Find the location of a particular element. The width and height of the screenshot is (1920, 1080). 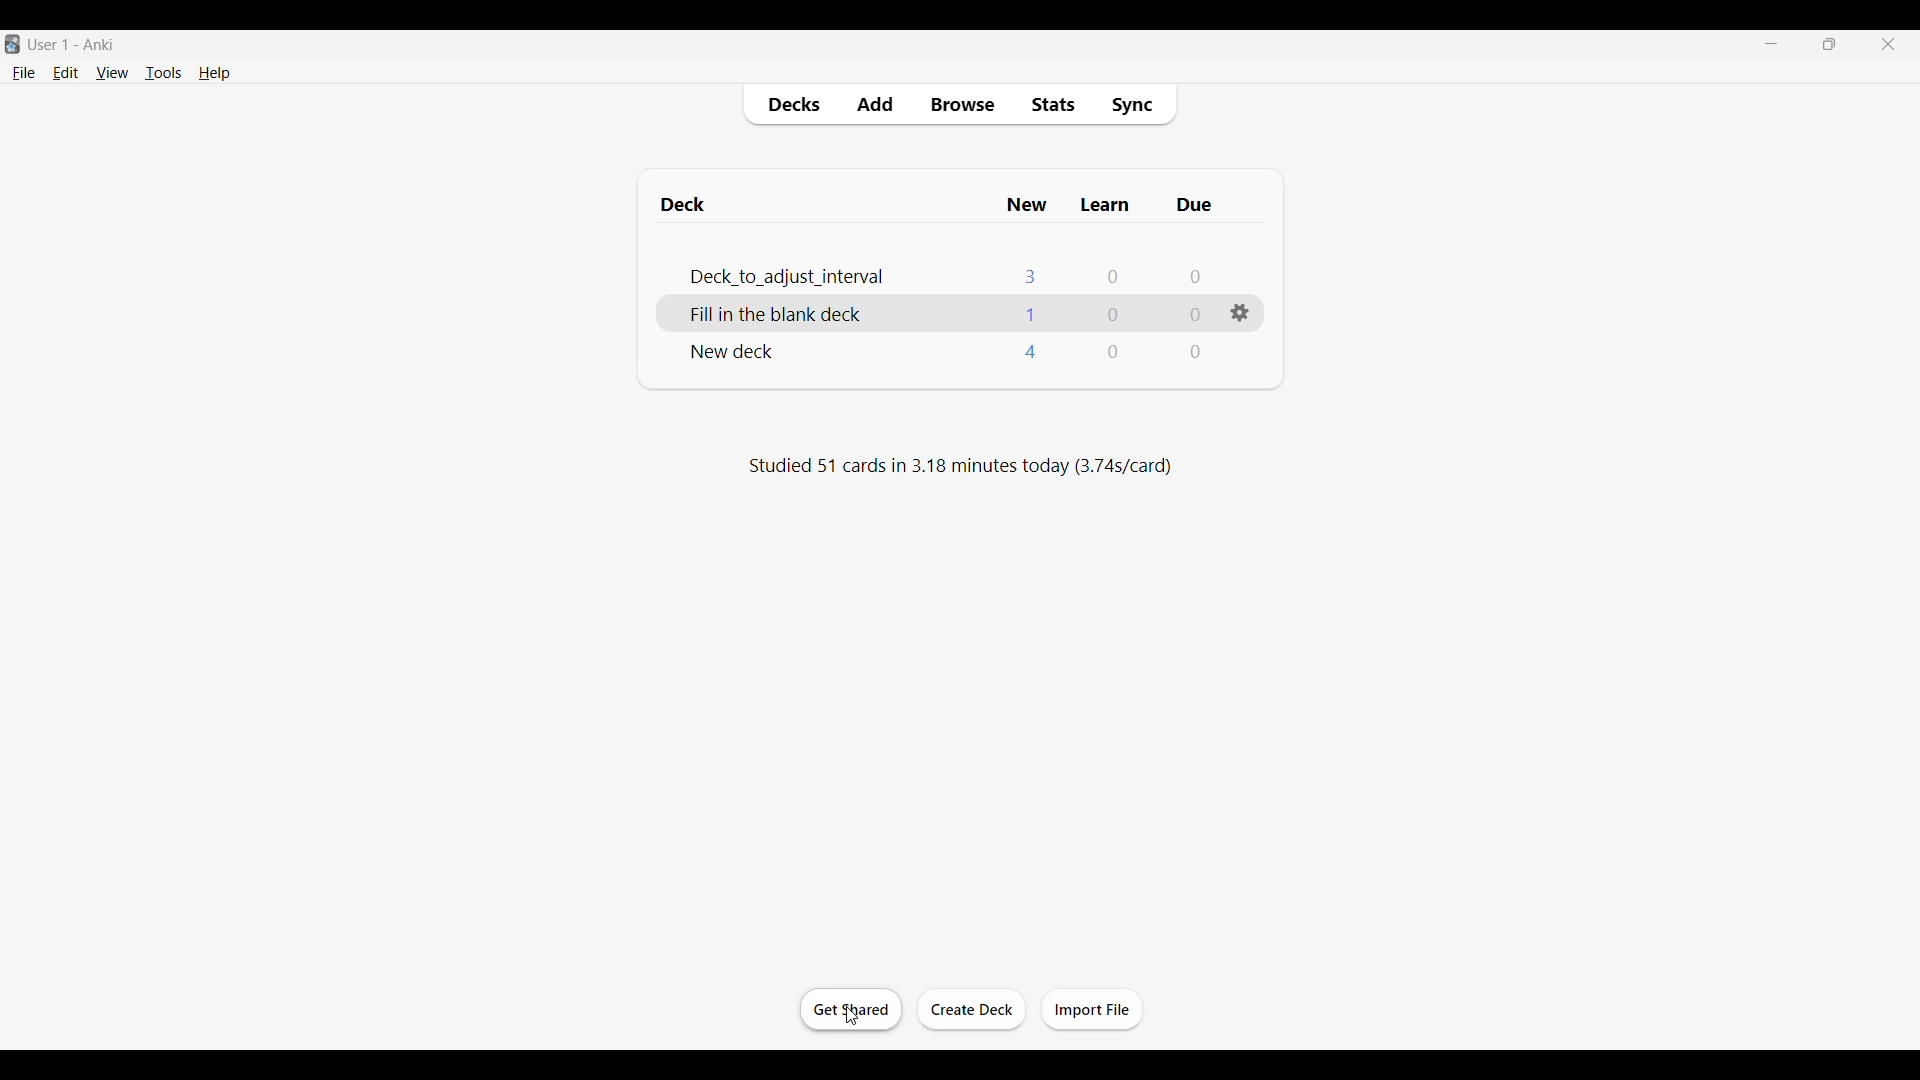

3 is located at coordinates (1031, 276).